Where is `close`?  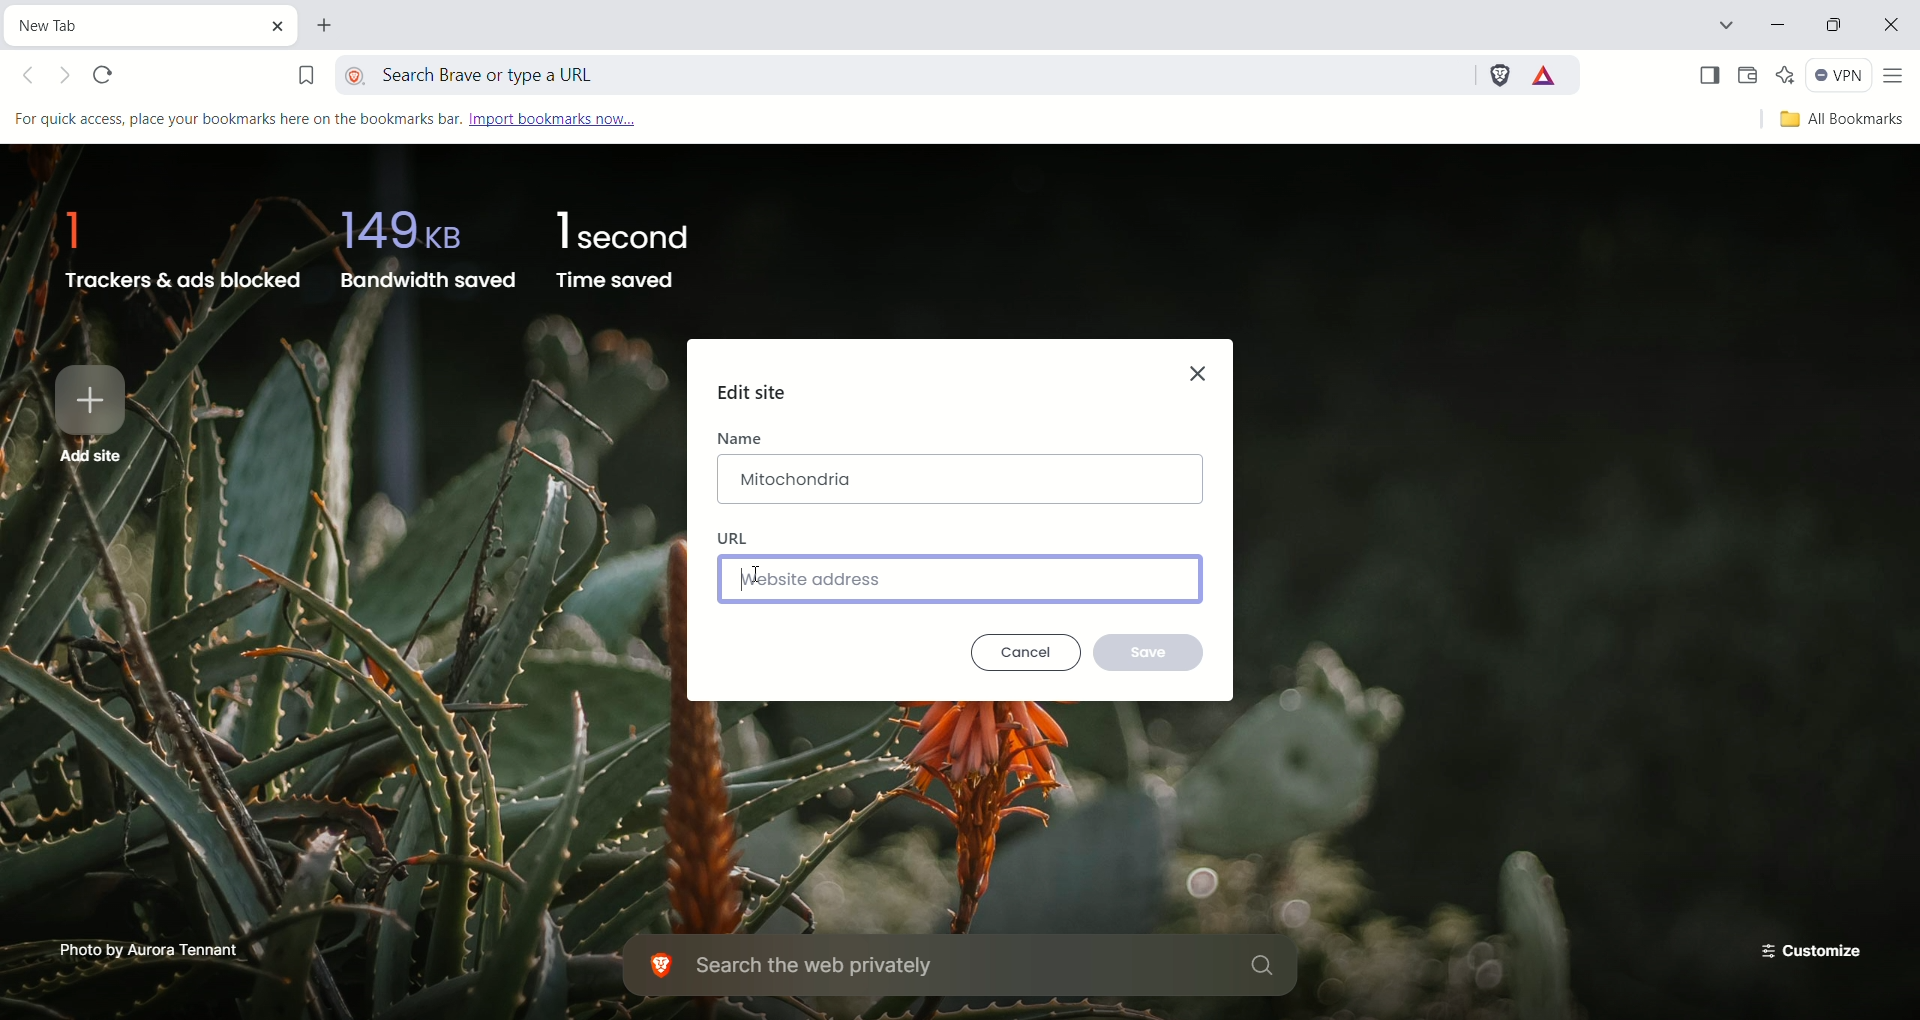
close is located at coordinates (1202, 369).